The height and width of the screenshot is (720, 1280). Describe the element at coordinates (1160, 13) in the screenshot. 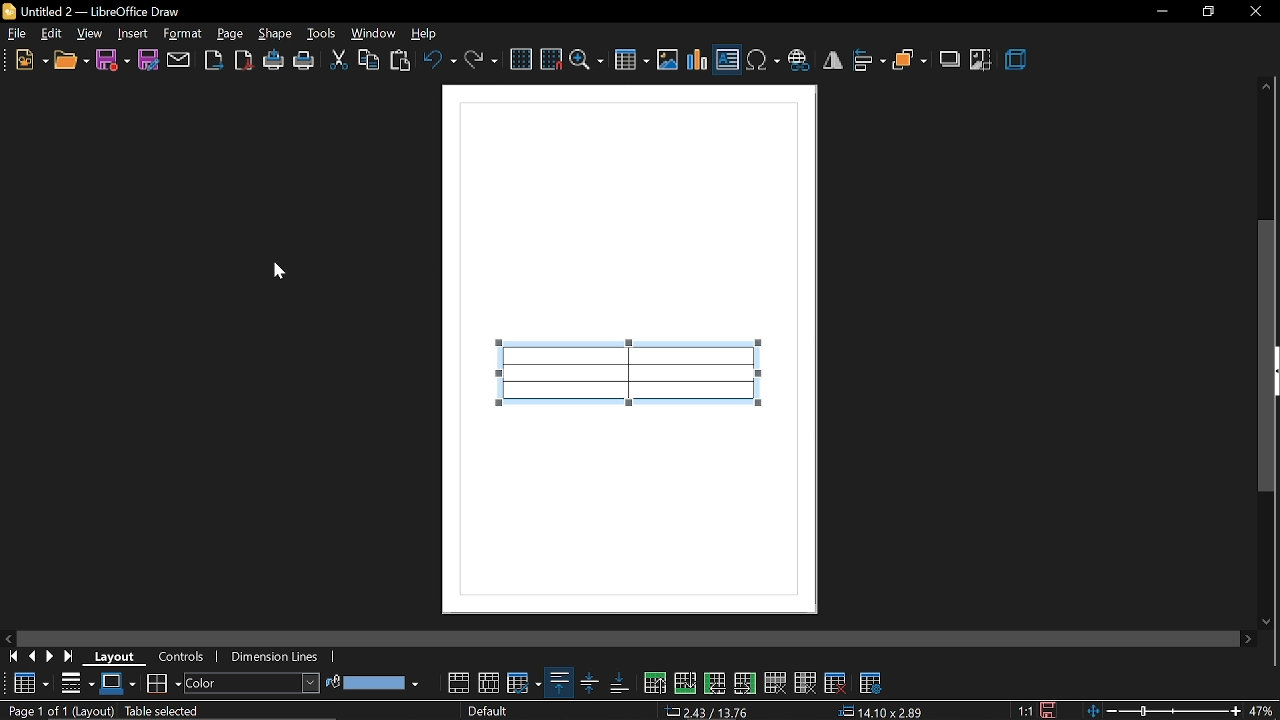

I see `minimize` at that location.